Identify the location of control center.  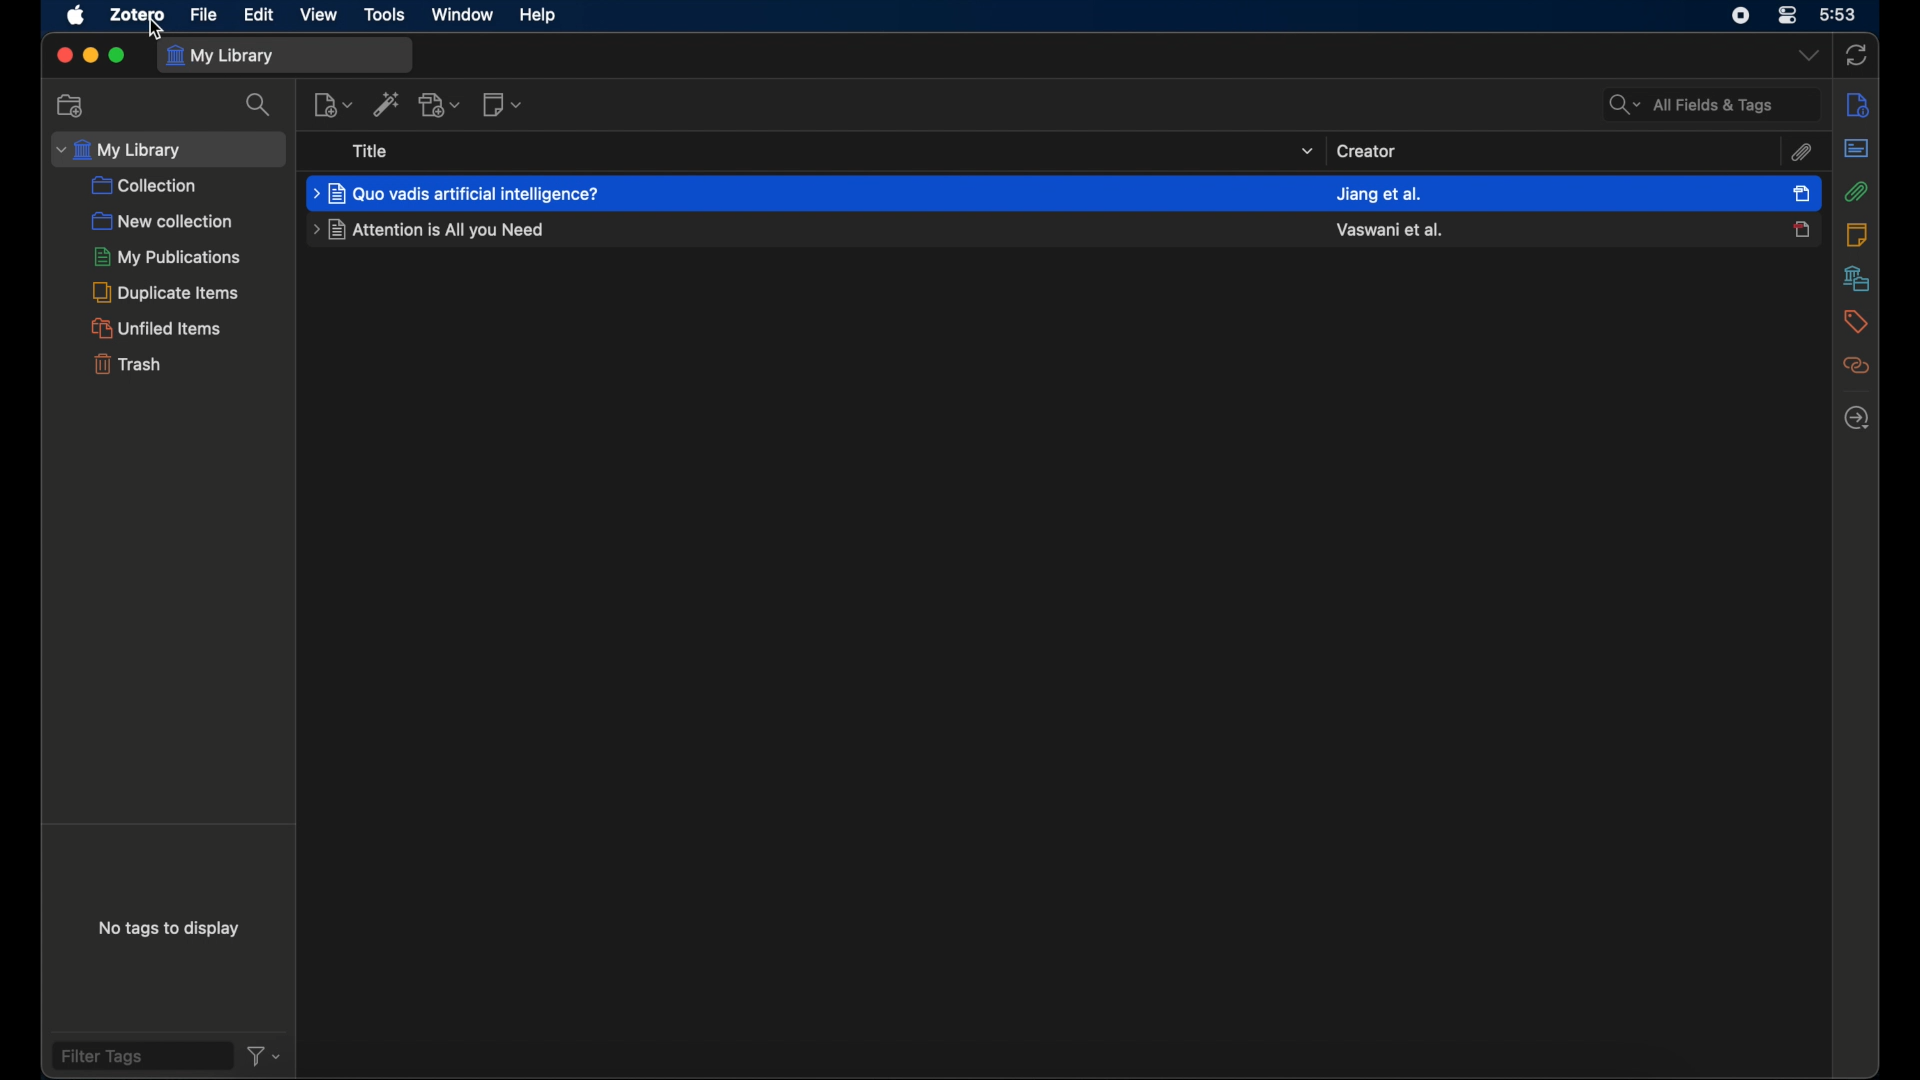
(1788, 16).